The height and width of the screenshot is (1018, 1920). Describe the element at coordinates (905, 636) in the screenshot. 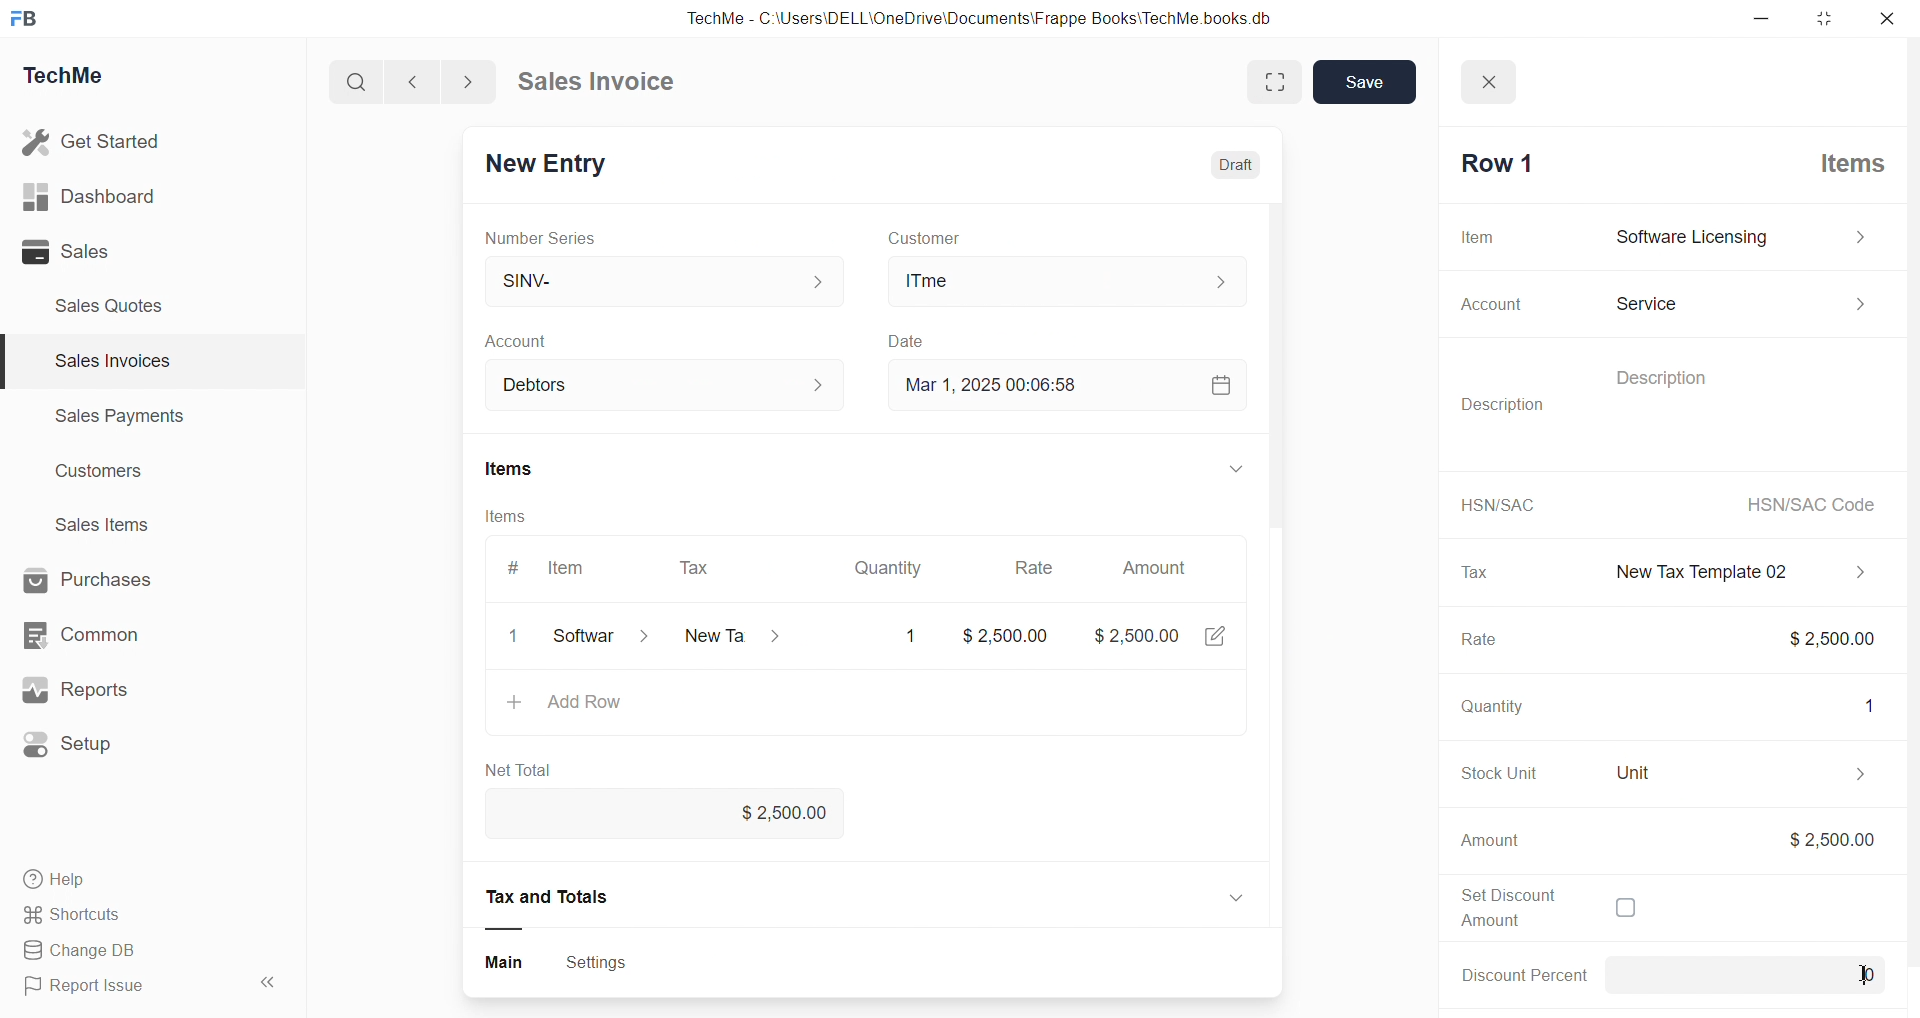

I see `1` at that location.